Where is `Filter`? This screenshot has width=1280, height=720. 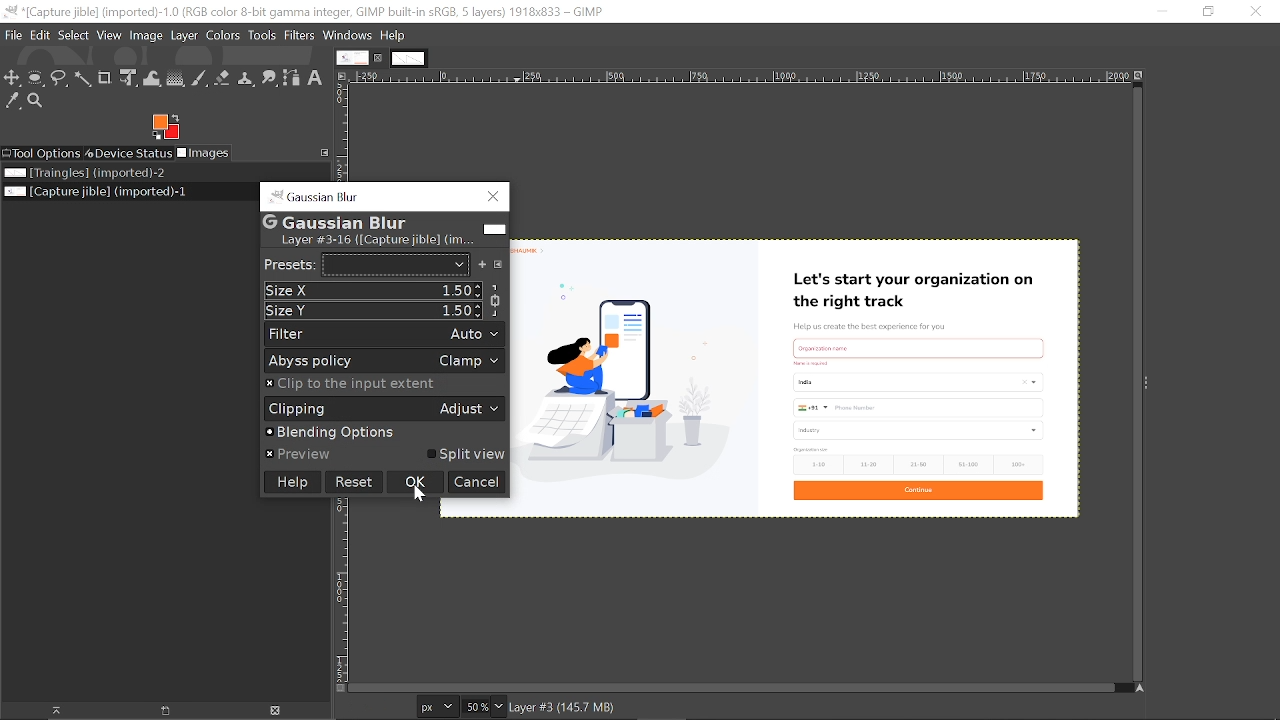
Filter is located at coordinates (385, 334).